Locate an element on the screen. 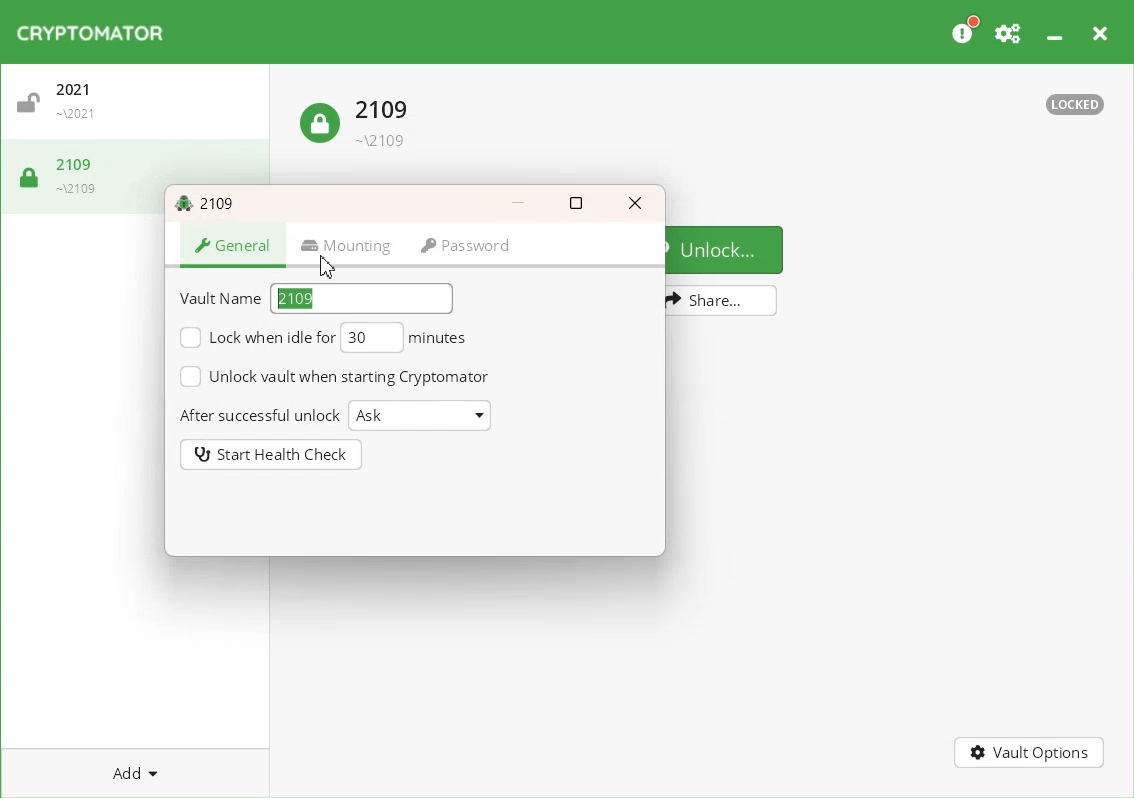  Text is located at coordinates (1075, 105).